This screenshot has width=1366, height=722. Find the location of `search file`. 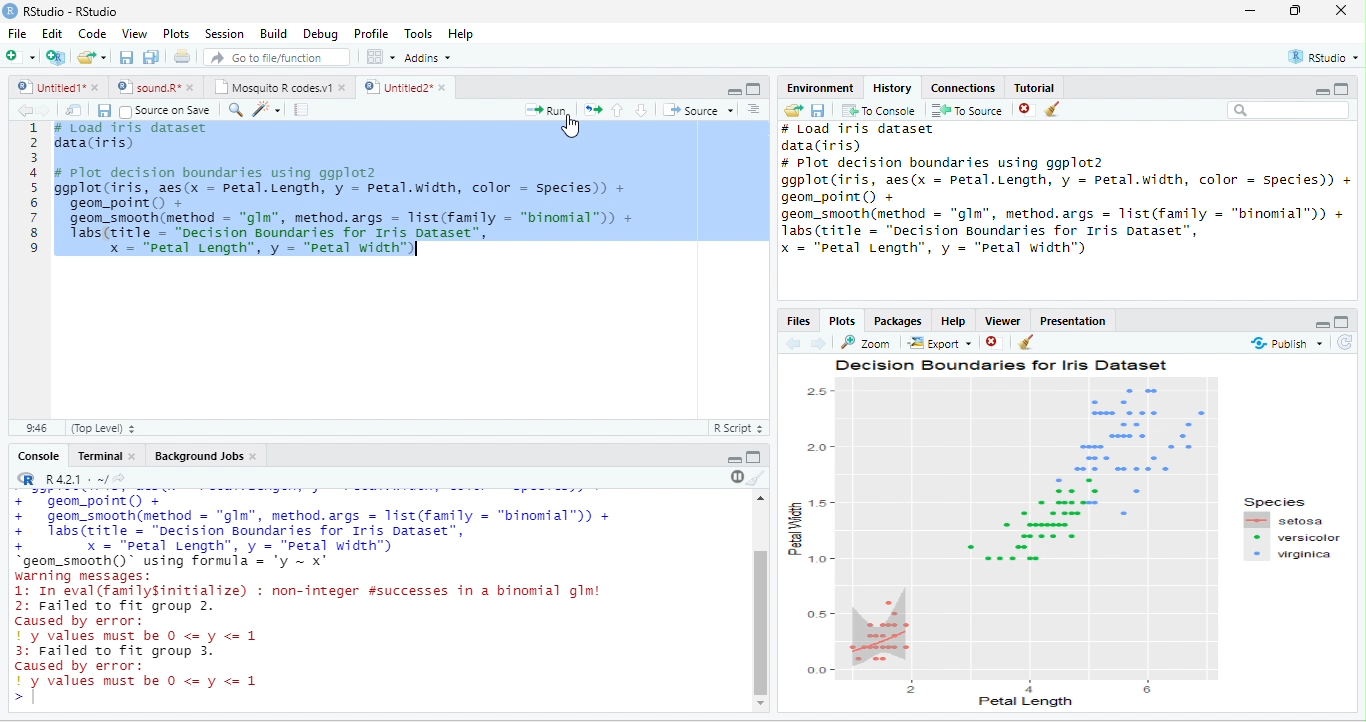

search file is located at coordinates (278, 57).